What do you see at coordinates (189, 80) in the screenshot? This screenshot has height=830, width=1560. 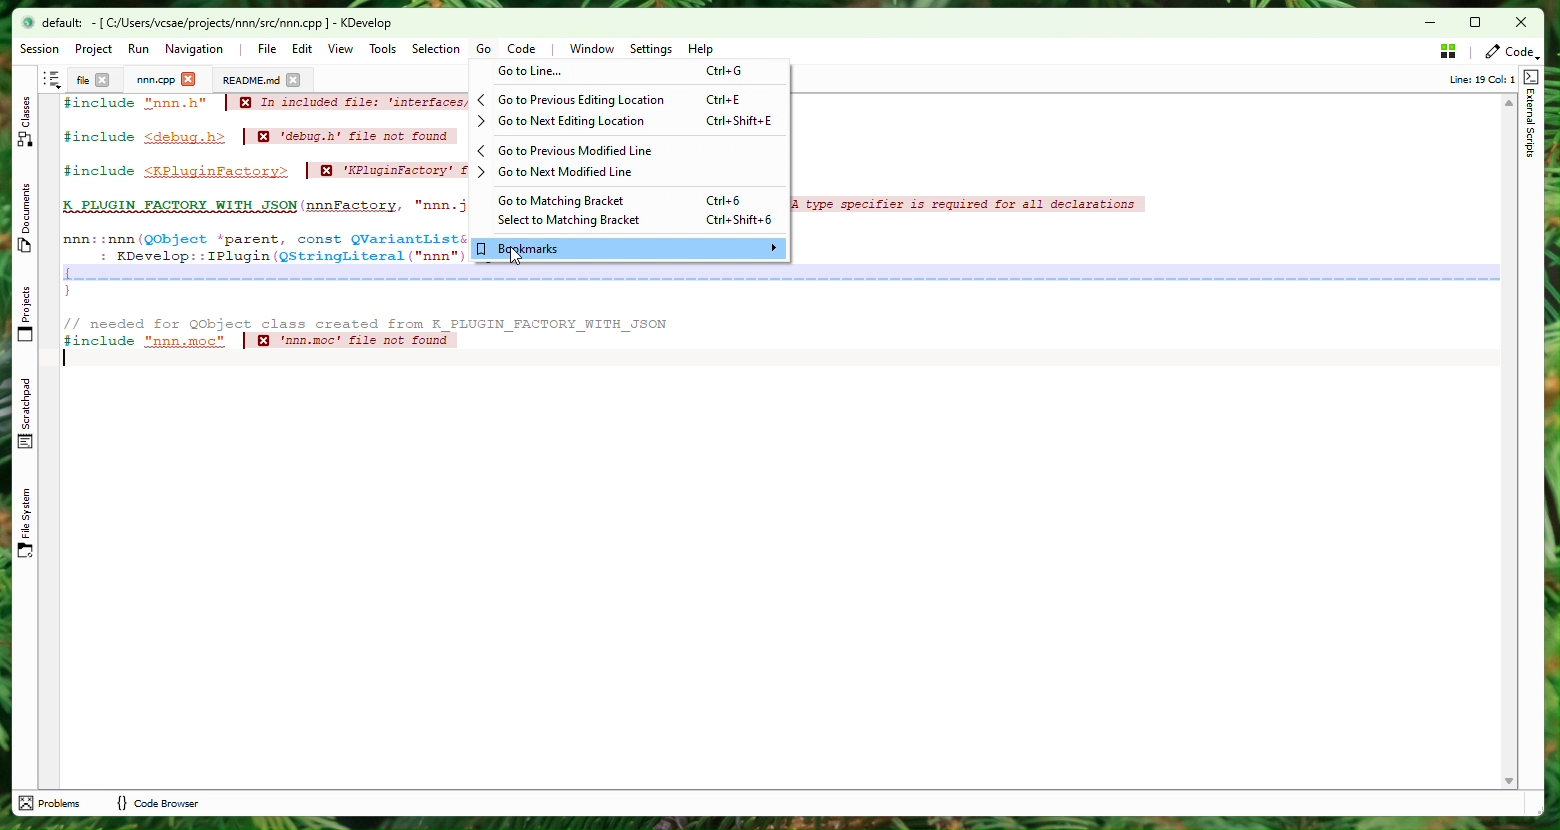 I see `close tab` at bounding box center [189, 80].